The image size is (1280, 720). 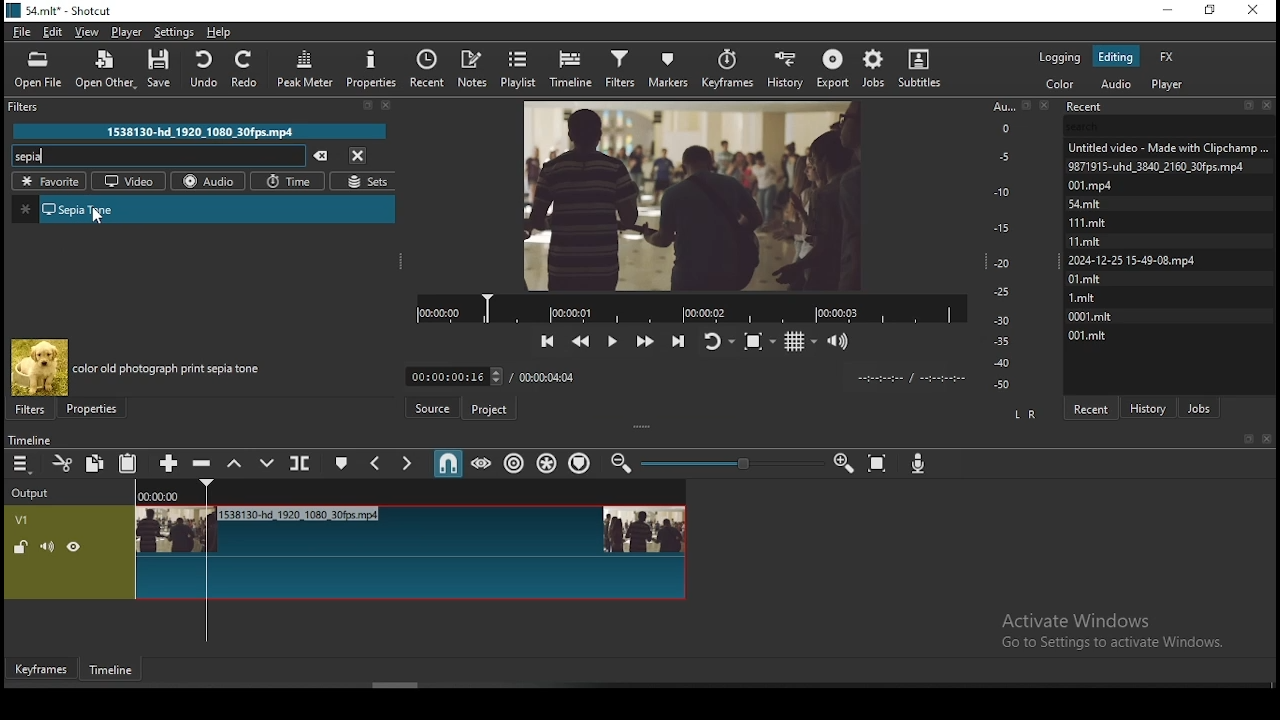 What do you see at coordinates (572, 68) in the screenshot?
I see `timeline` at bounding box center [572, 68].